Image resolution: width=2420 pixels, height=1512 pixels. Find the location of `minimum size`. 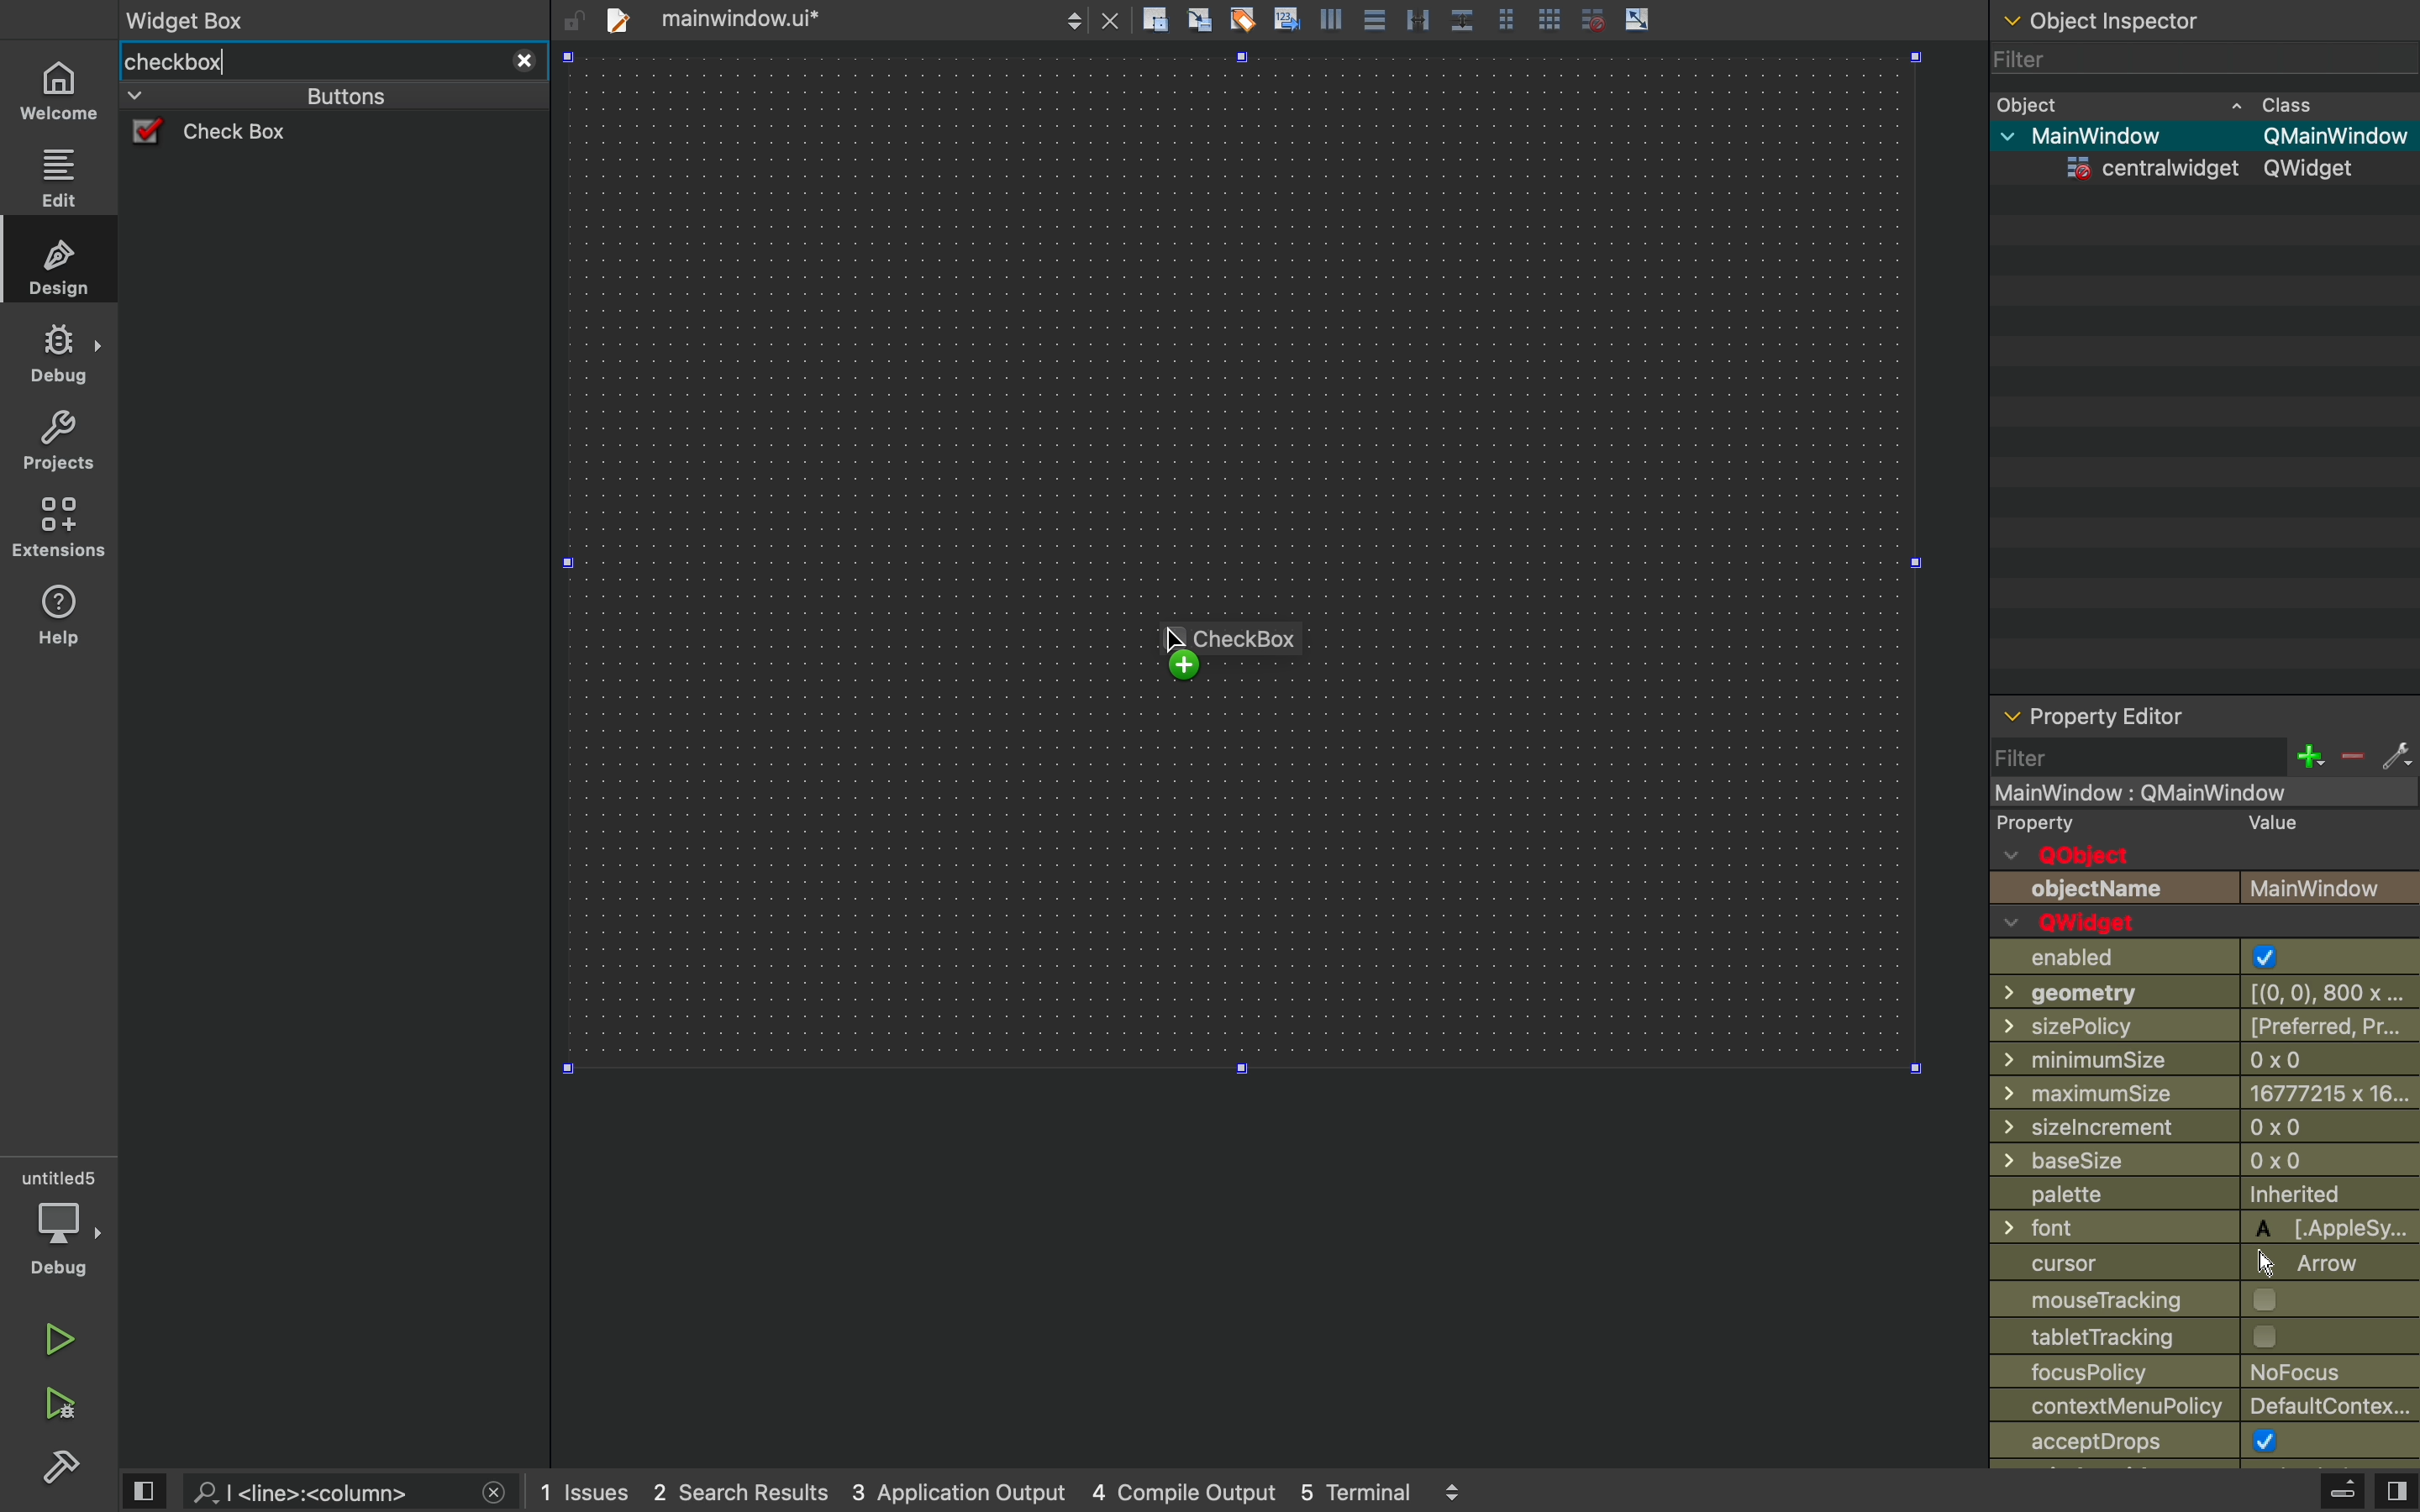

minimum size is located at coordinates (2158, 1060).